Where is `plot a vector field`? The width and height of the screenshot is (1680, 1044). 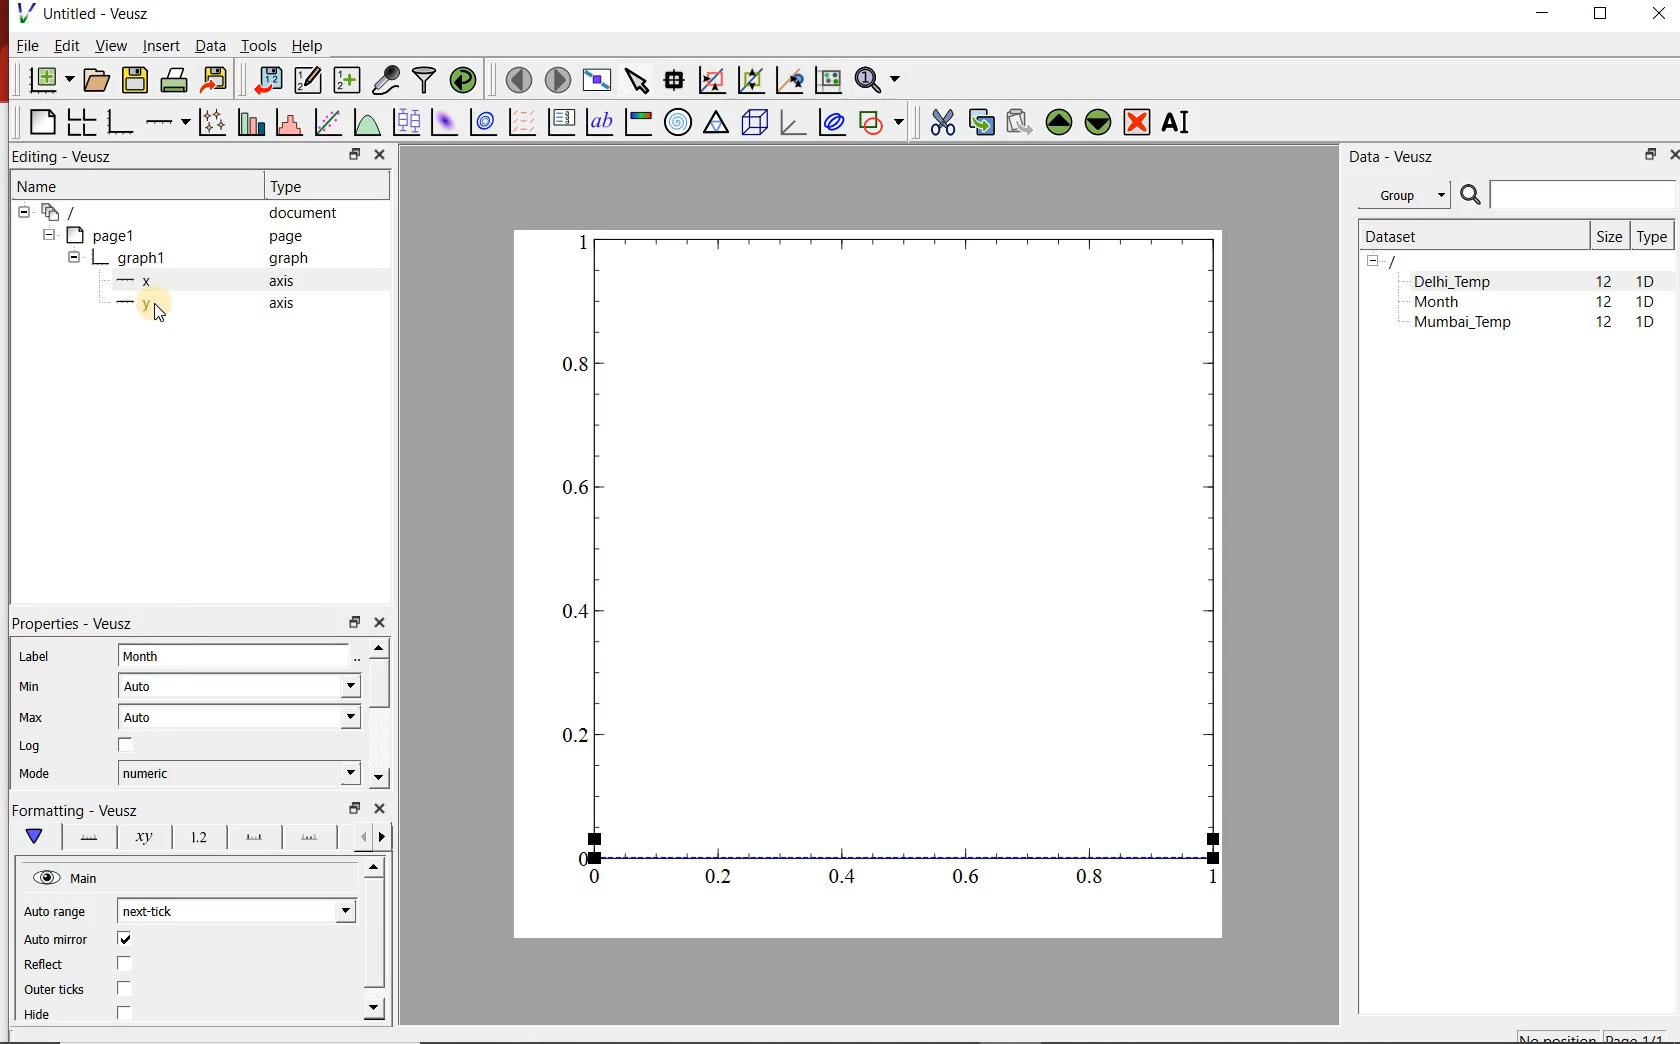
plot a vector field is located at coordinates (521, 123).